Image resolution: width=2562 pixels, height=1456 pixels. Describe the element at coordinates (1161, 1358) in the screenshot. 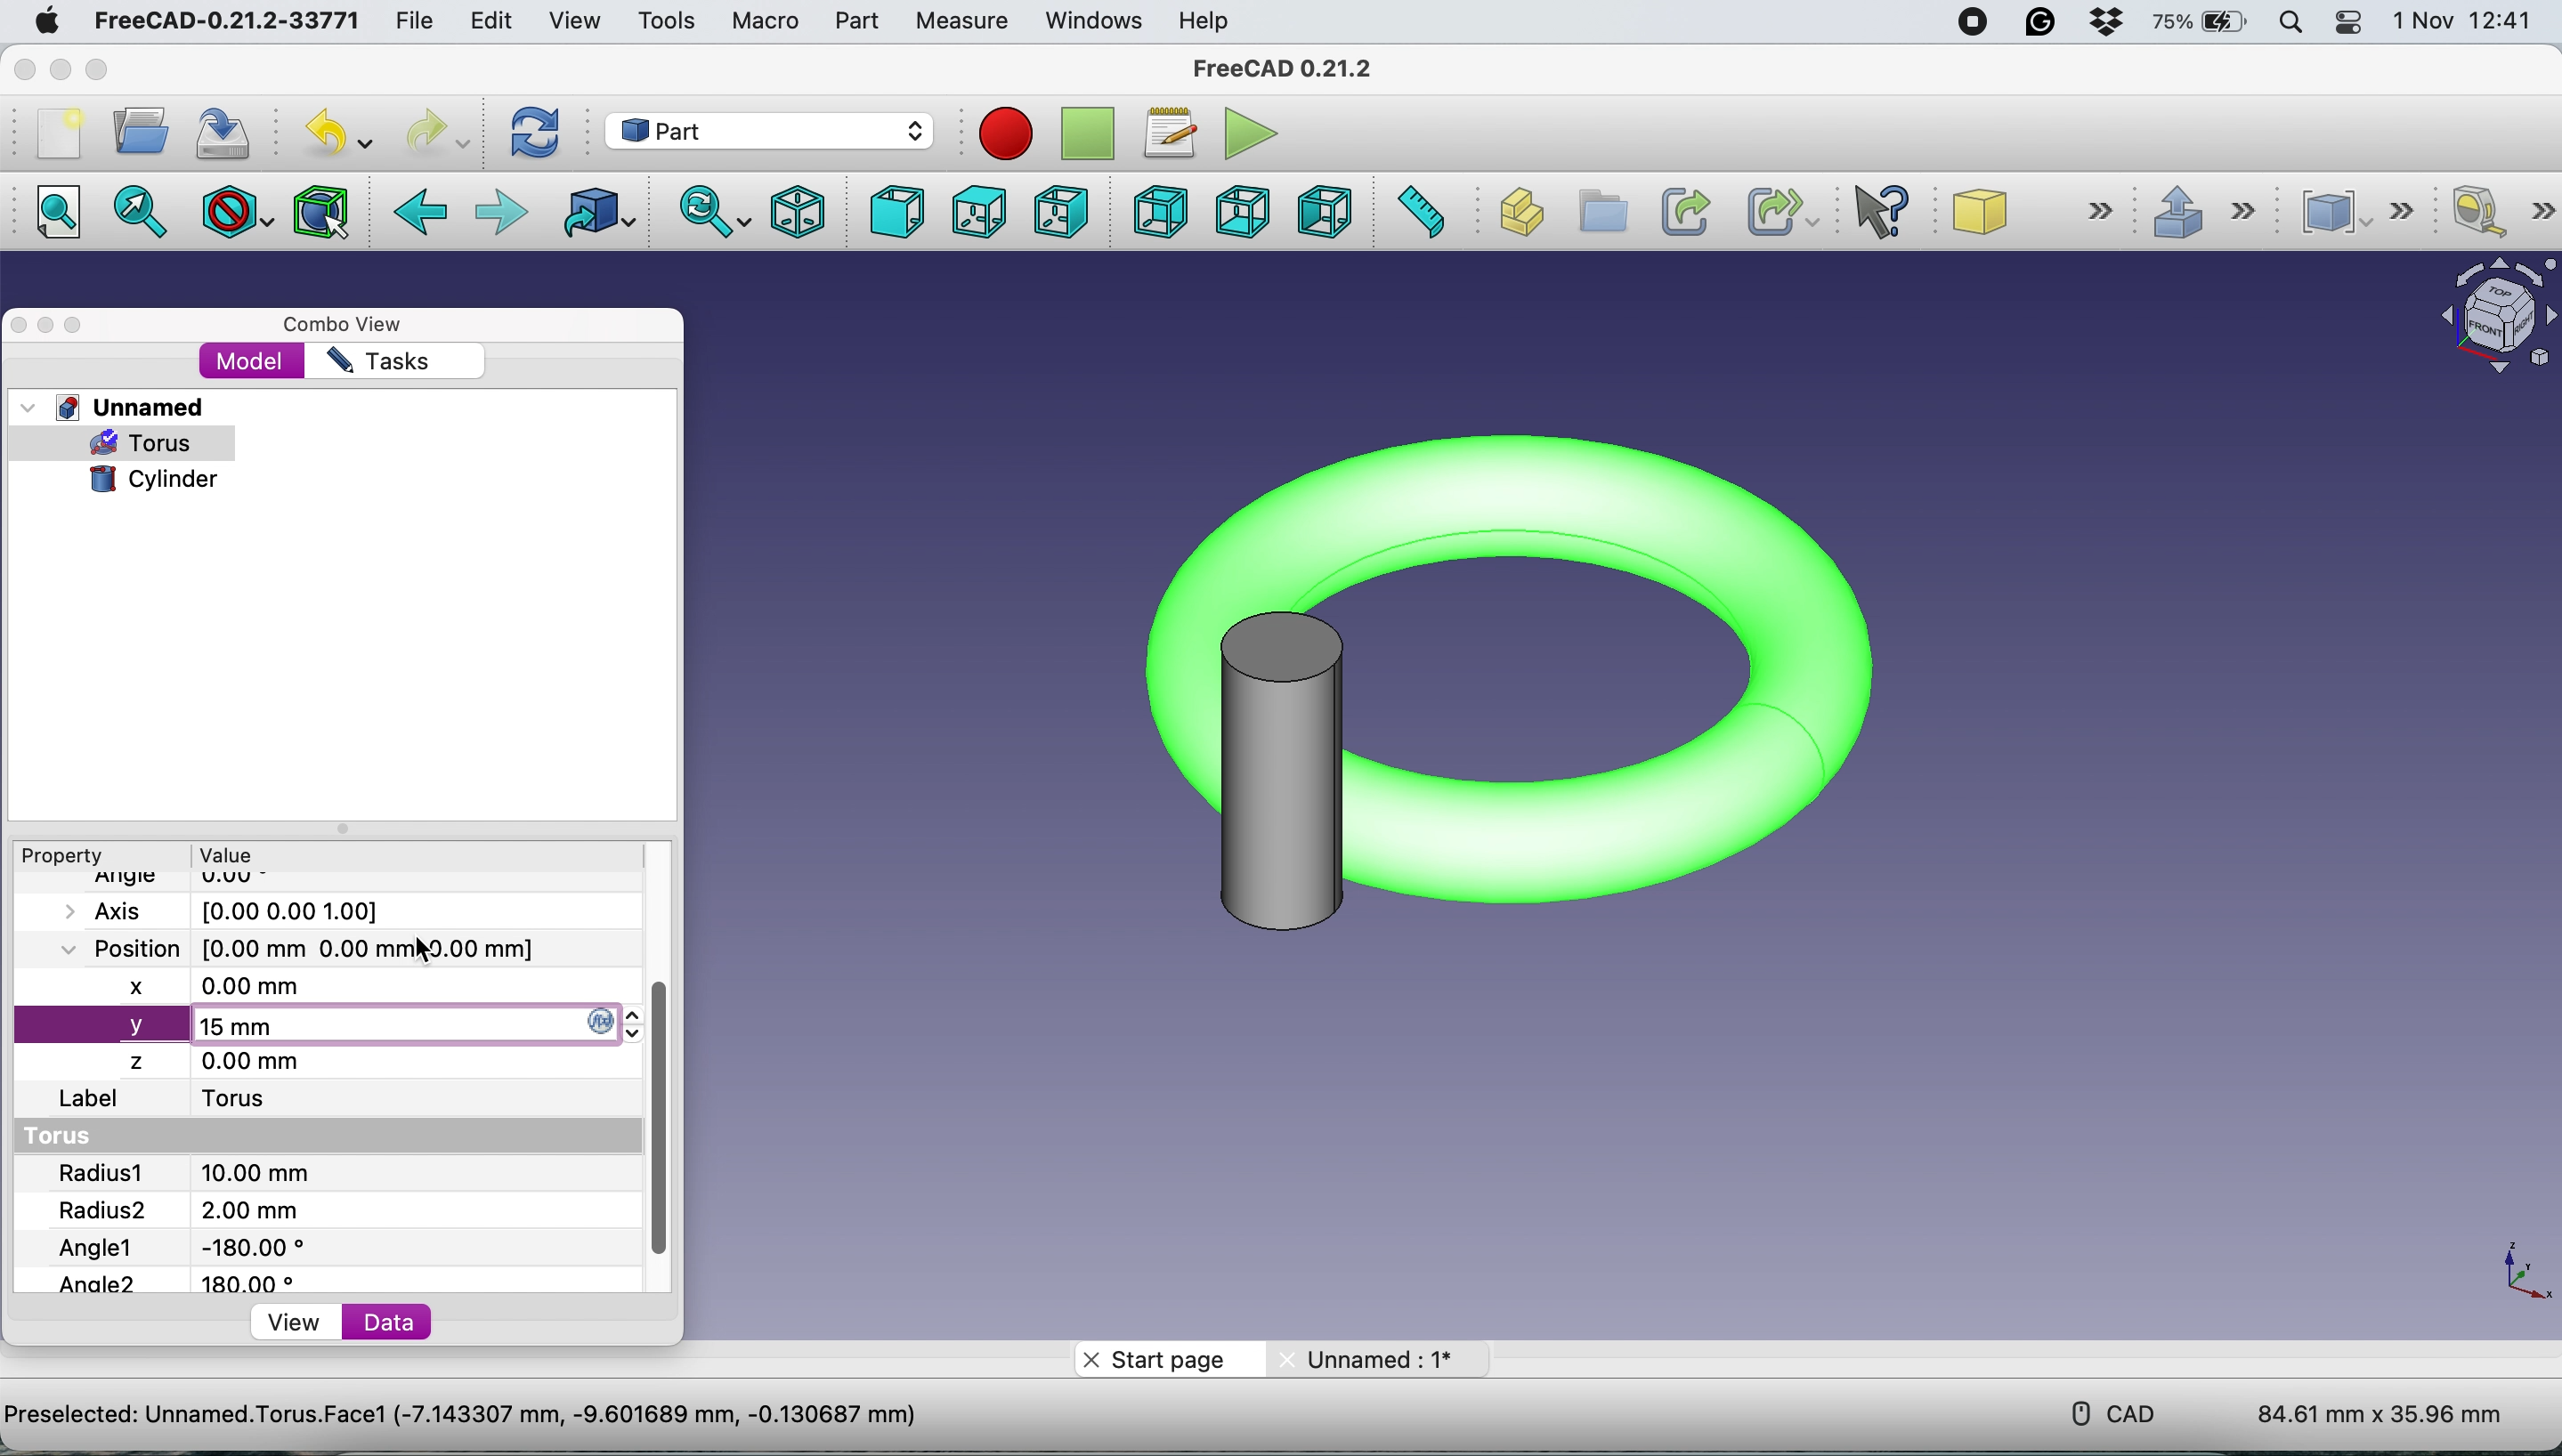

I see `start page` at that location.